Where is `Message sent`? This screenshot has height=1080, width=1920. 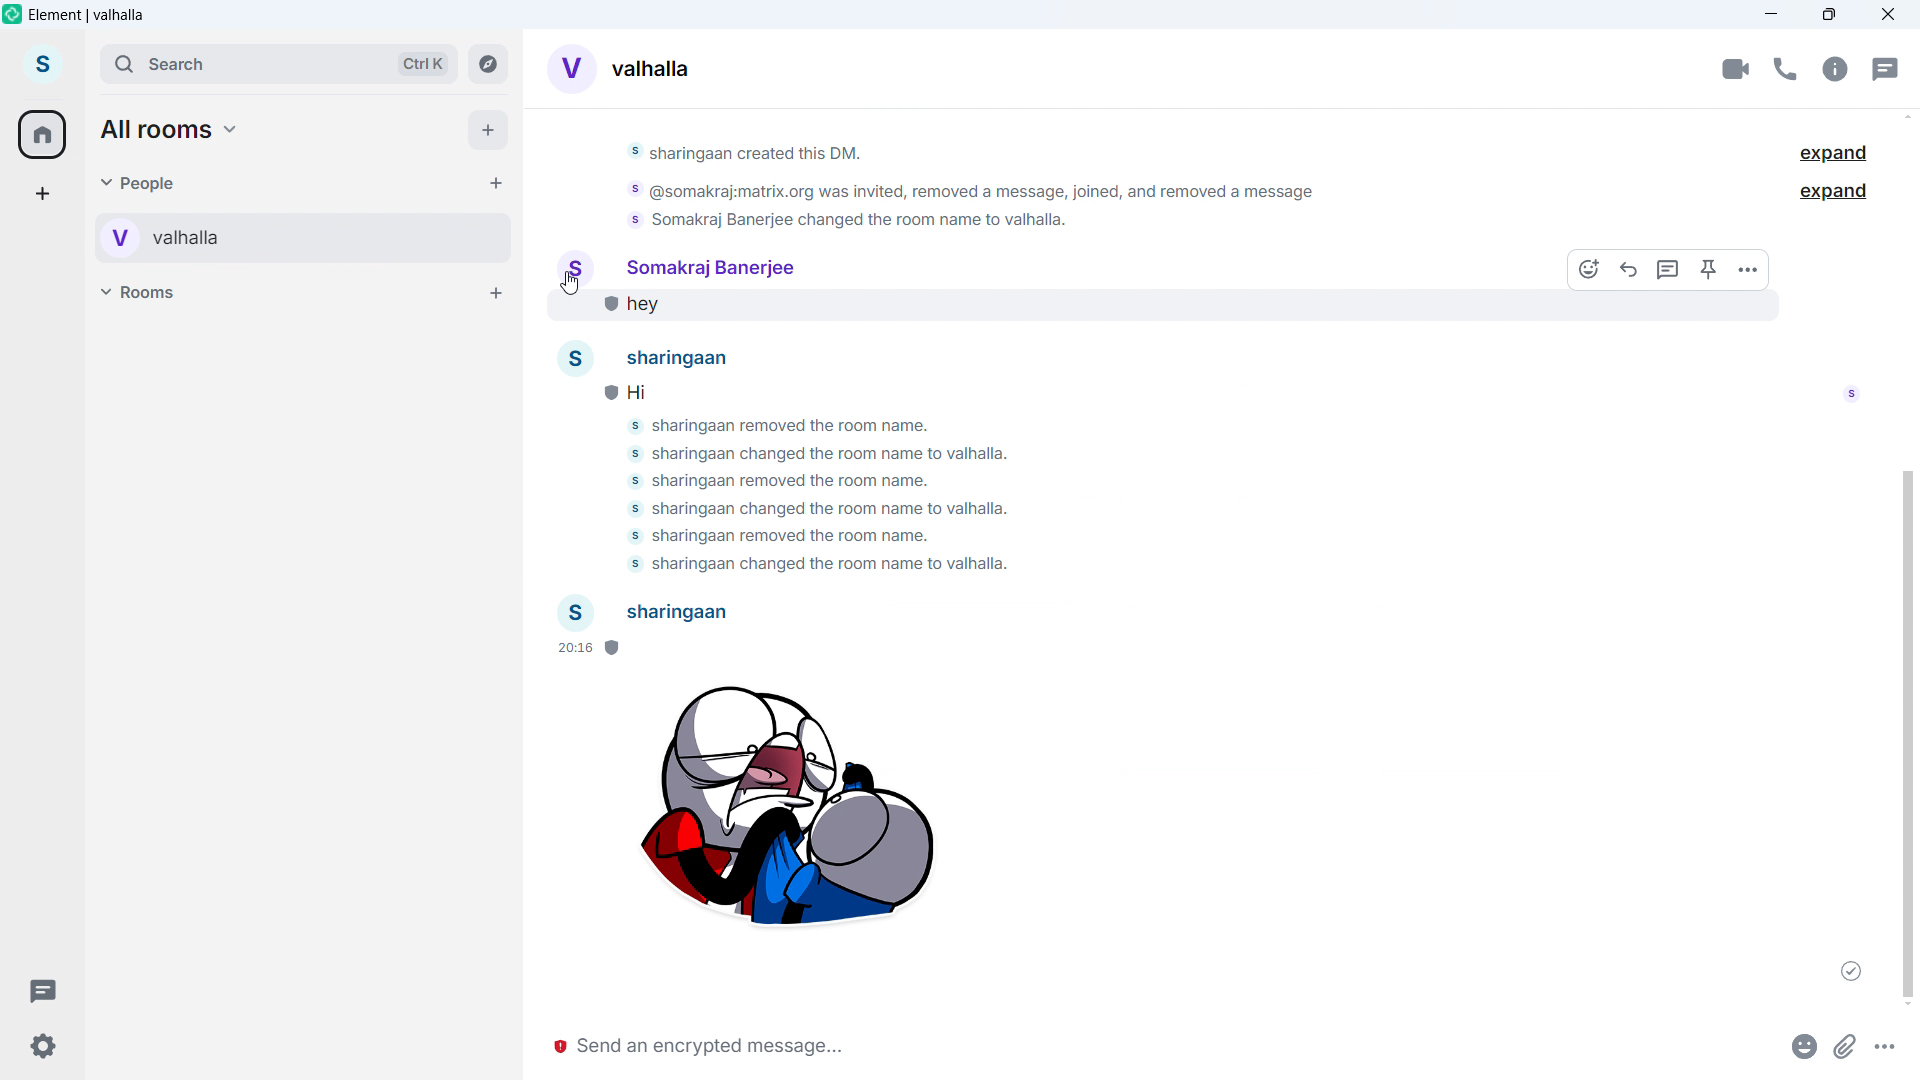 Message sent is located at coordinates (1852, 971).